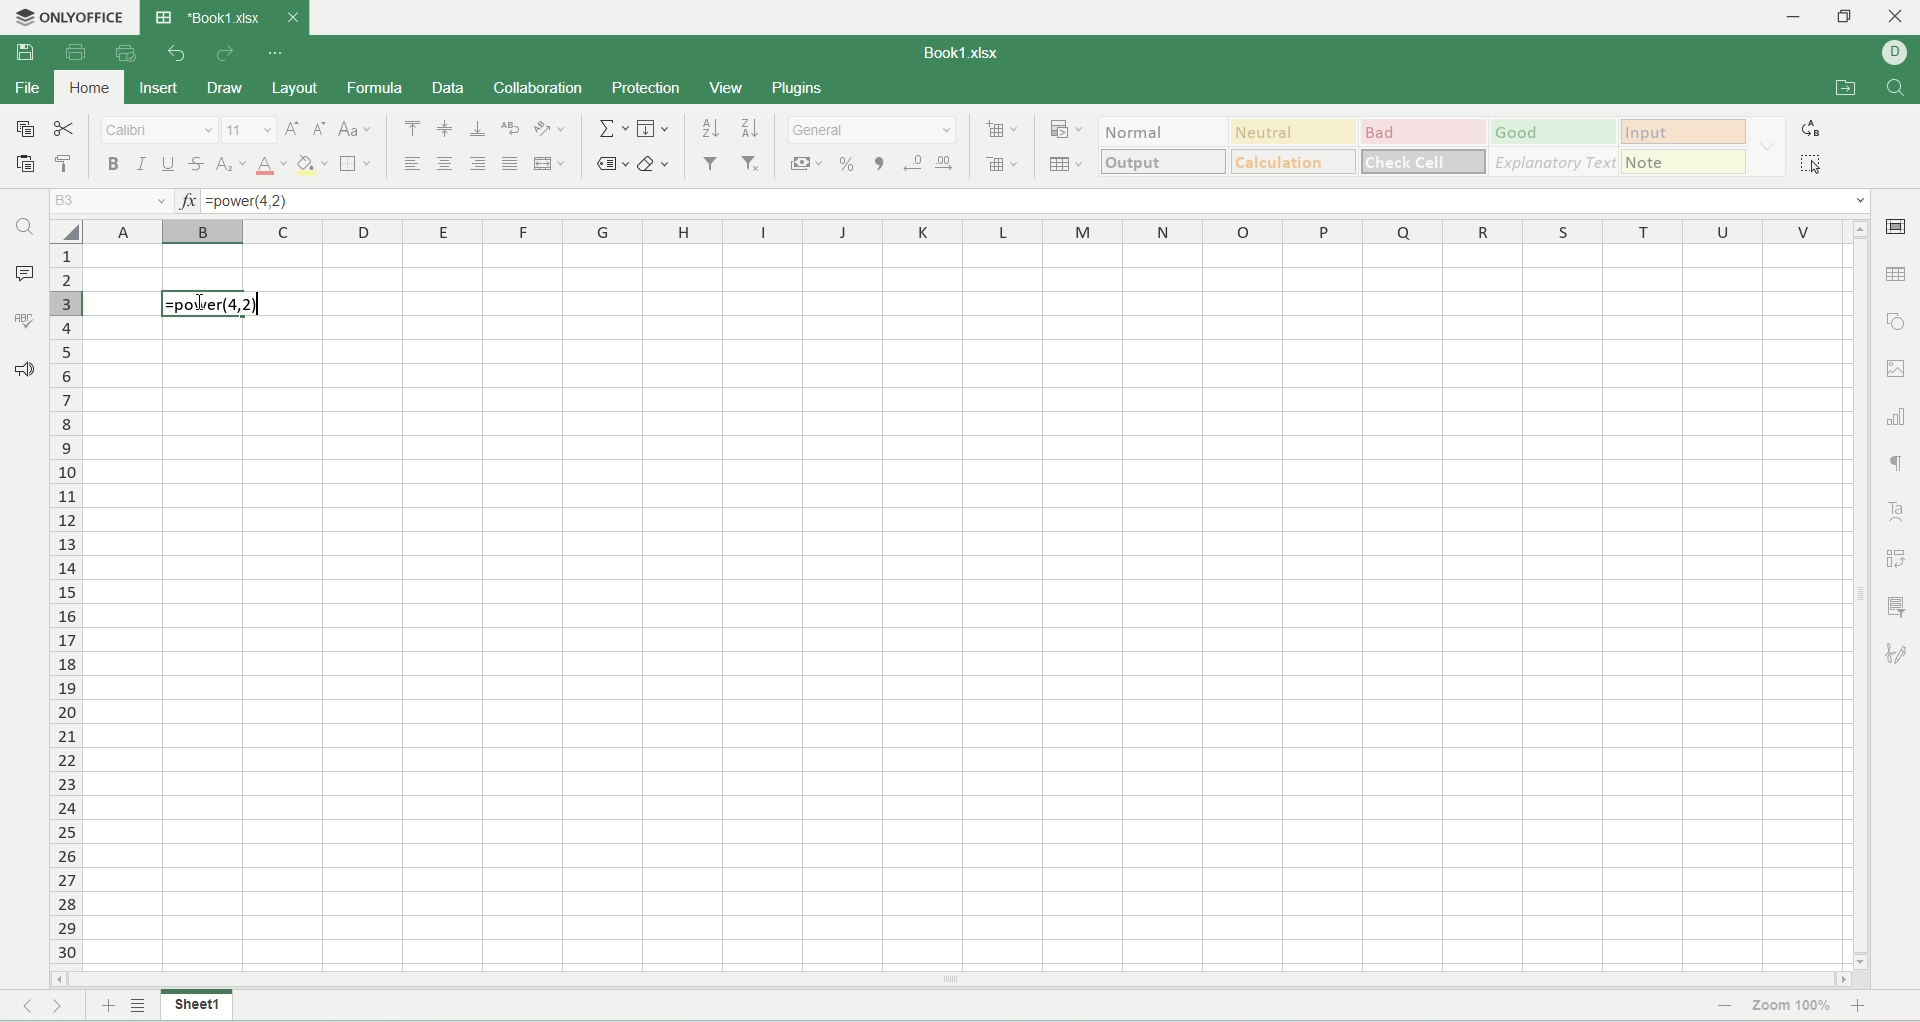 The image size is (1920, 1022). I want to click on cut, so click(63, 128).